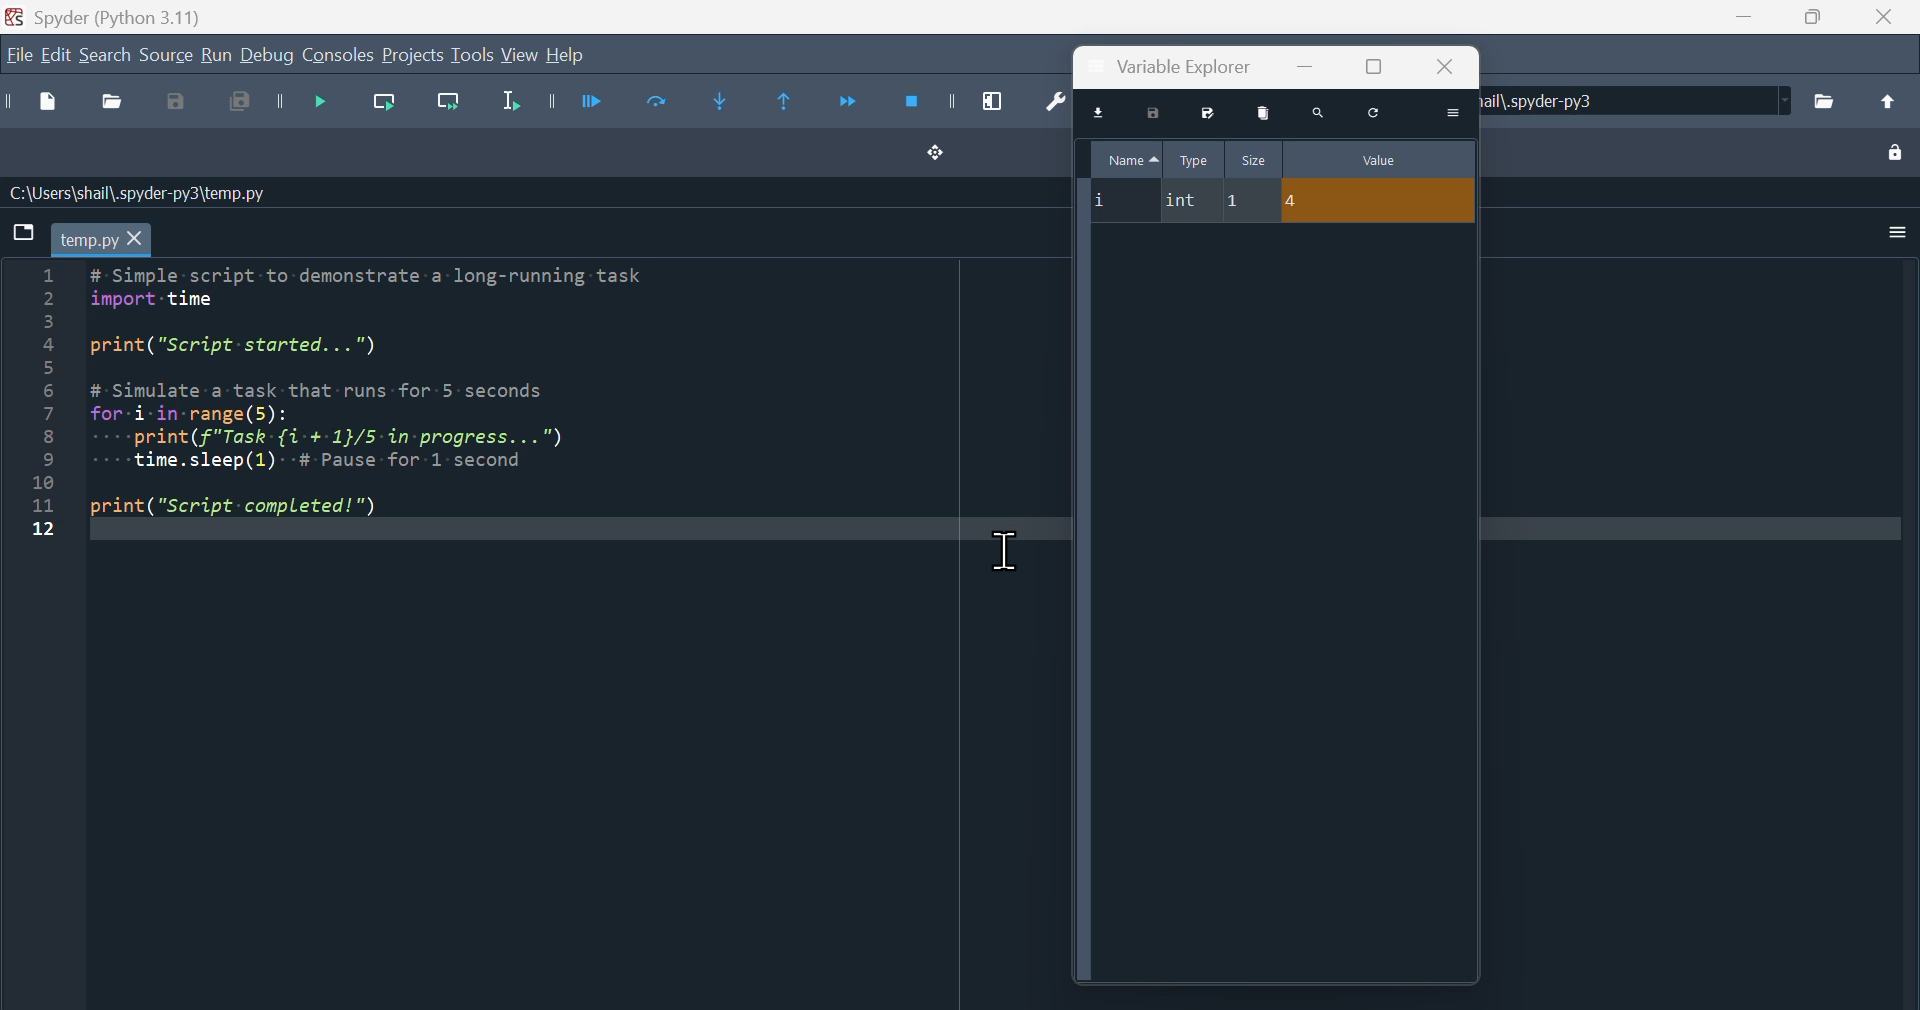  Describe the element at coordinates (1825, 101) in the screenshot. I see `browse a working directory` at that location.